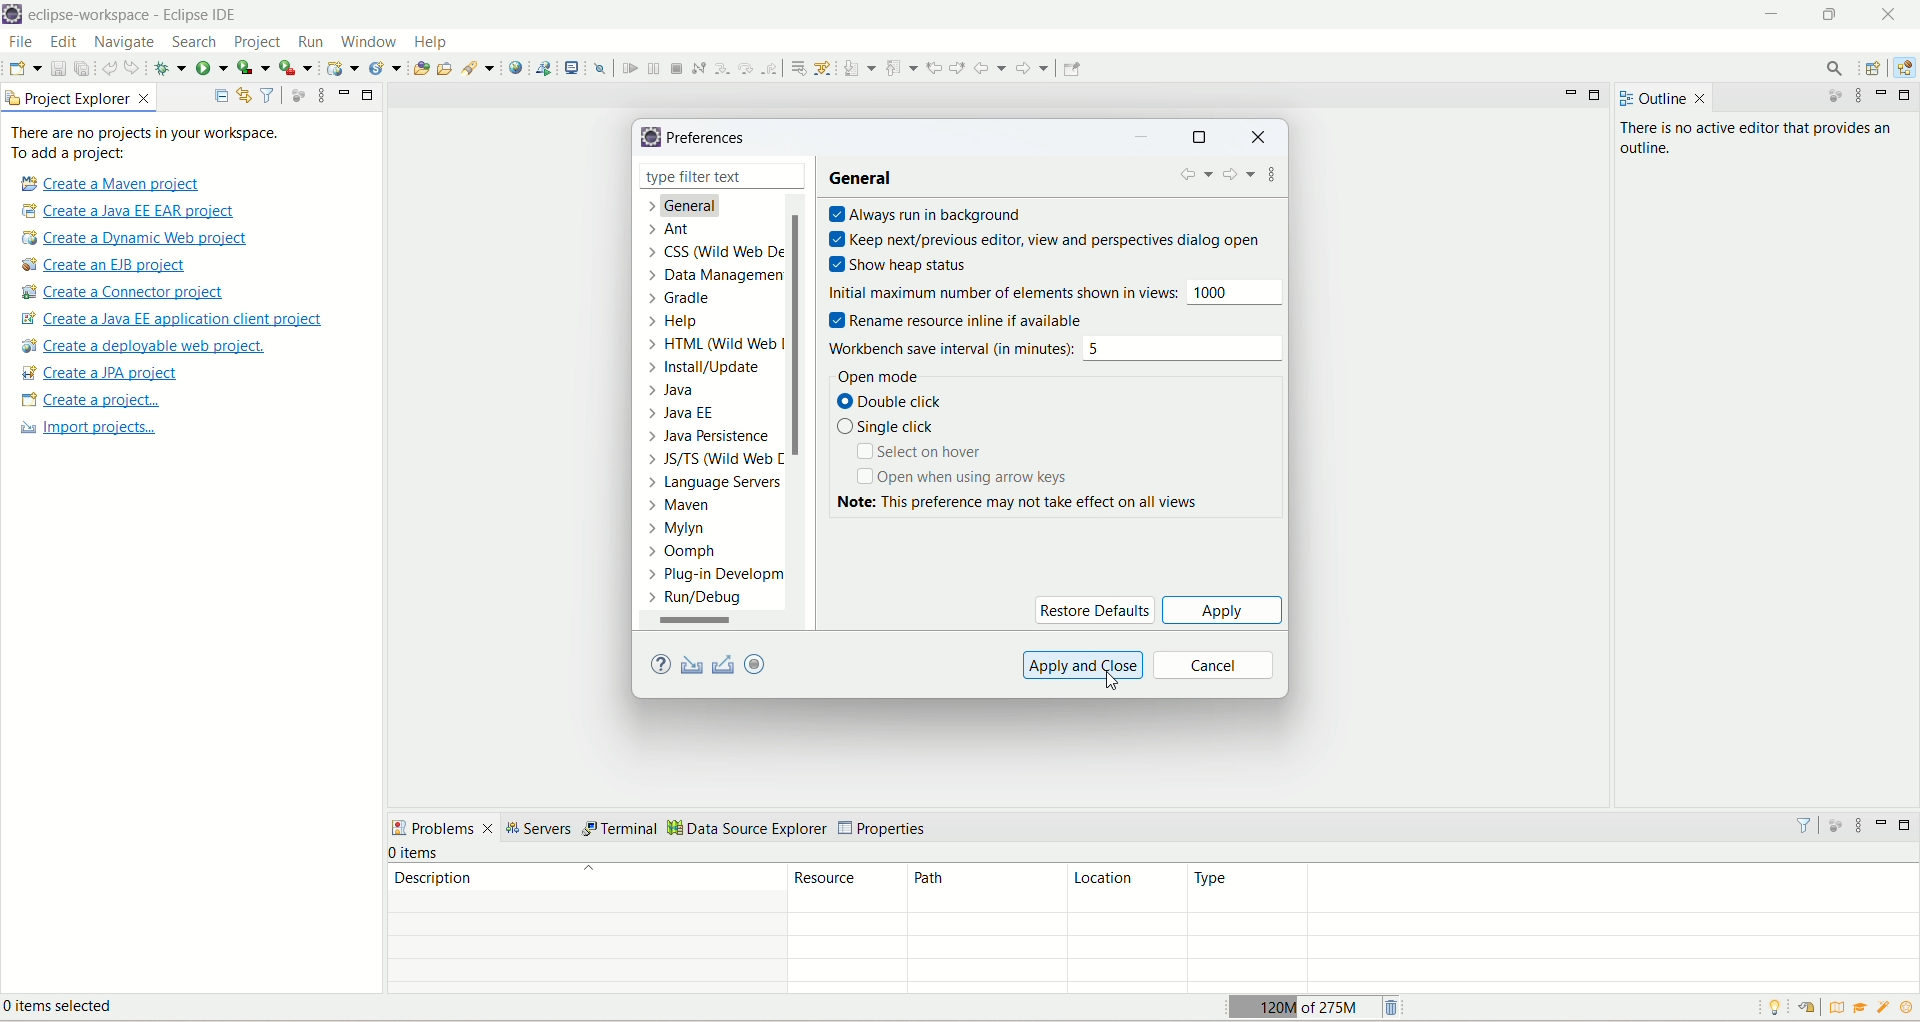 The height and width of the screenshot is (1022, 1920). I want to click on cancel, so click(1215, 665).